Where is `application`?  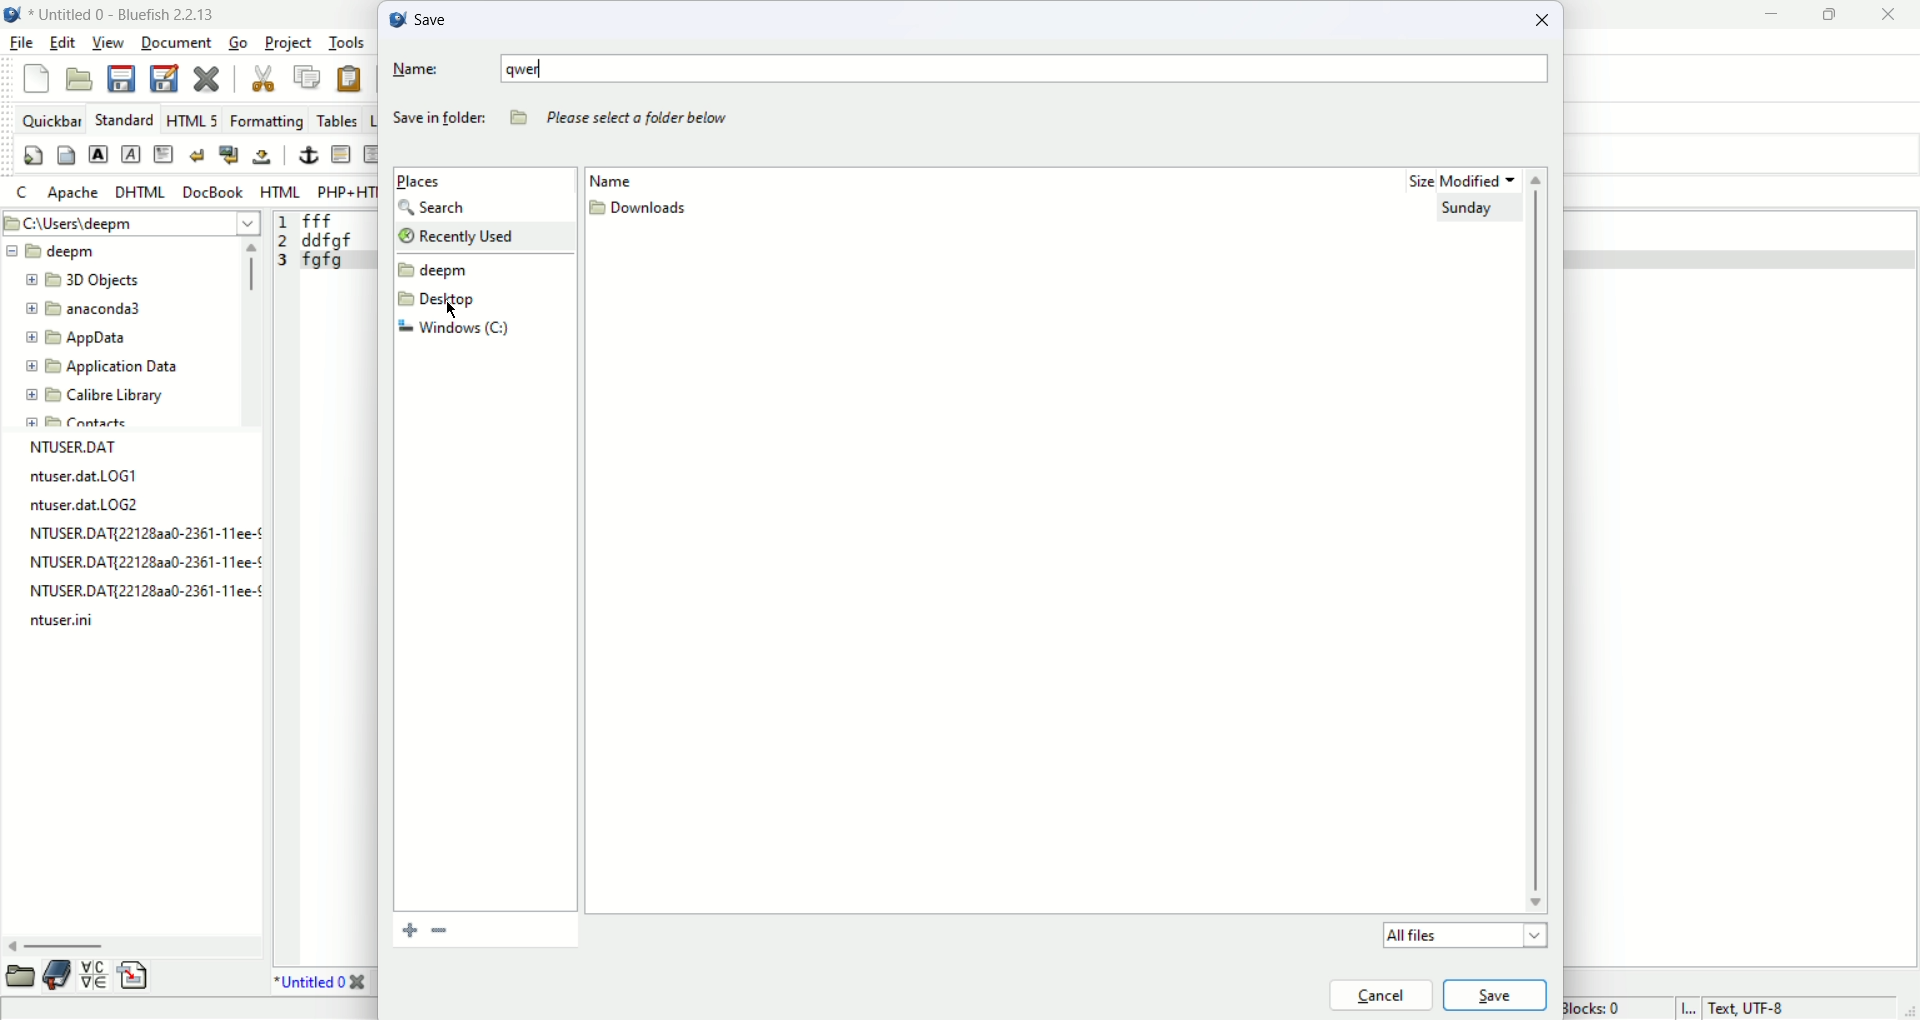
application is located at coordinates (97, 367).